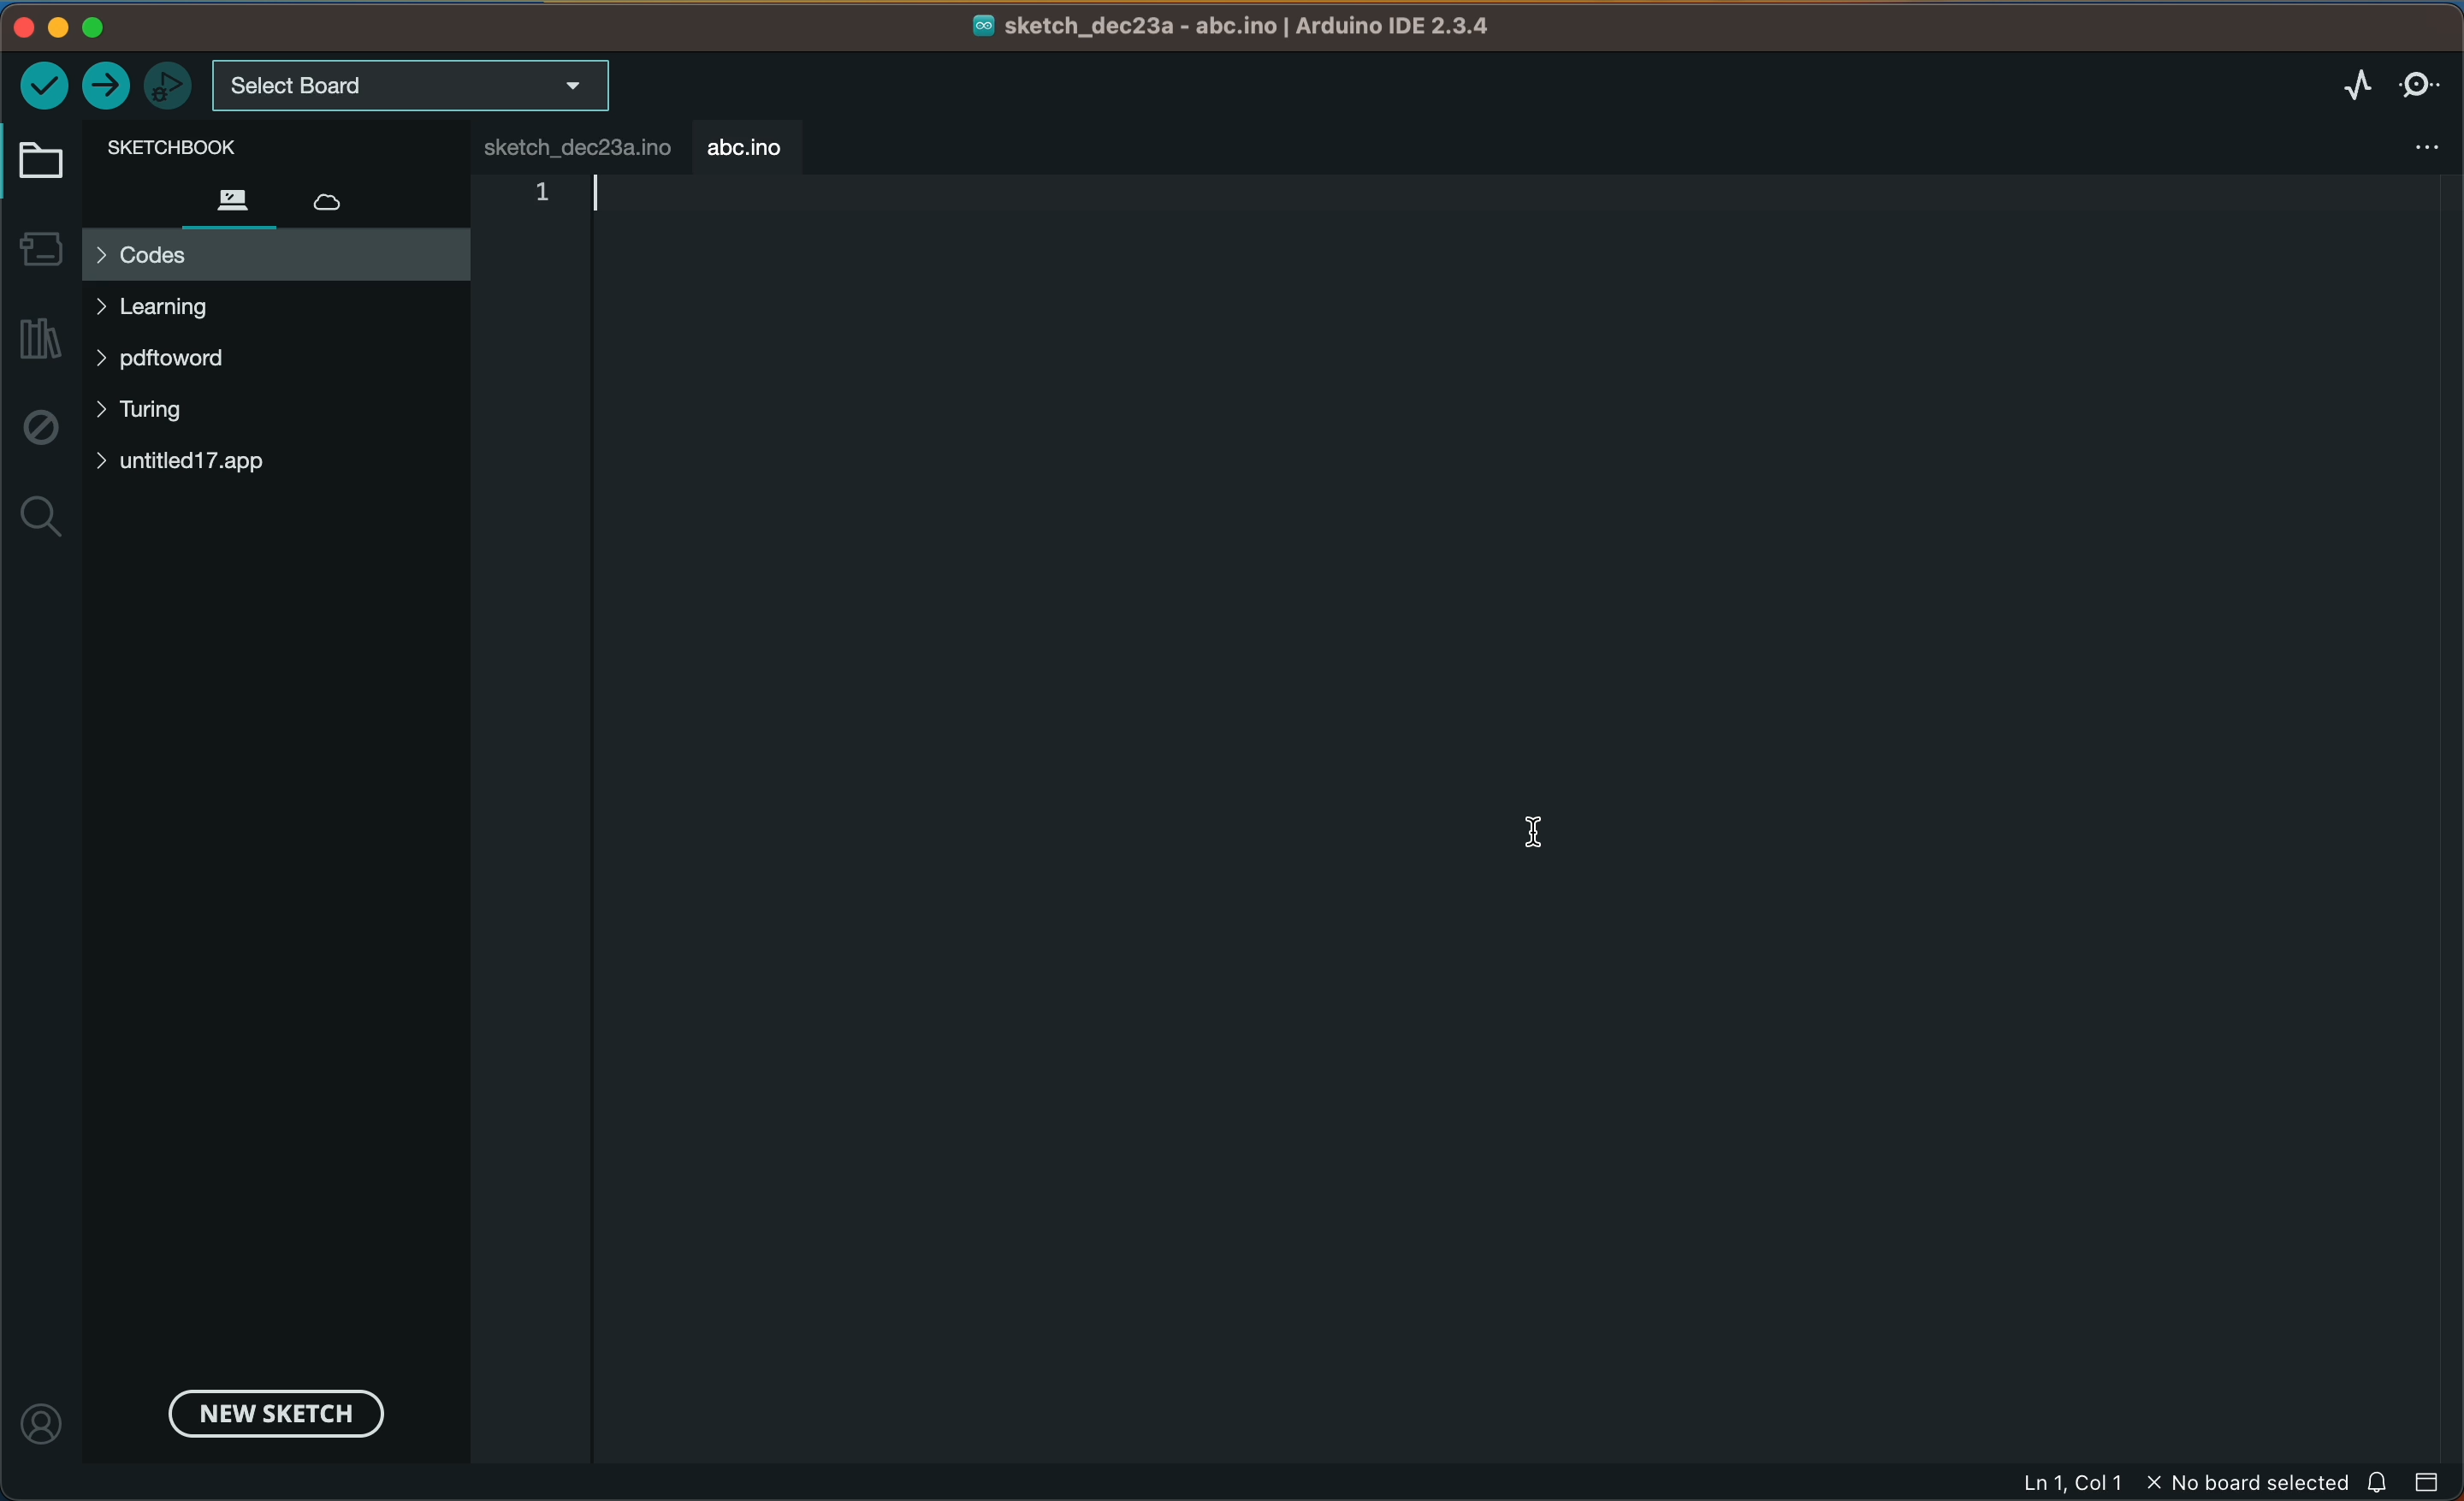 This screenshot has height=1501, width=2464. Describe the element at coordinates (270, 1411) in the screenshot. I see `new sketch` at that location.